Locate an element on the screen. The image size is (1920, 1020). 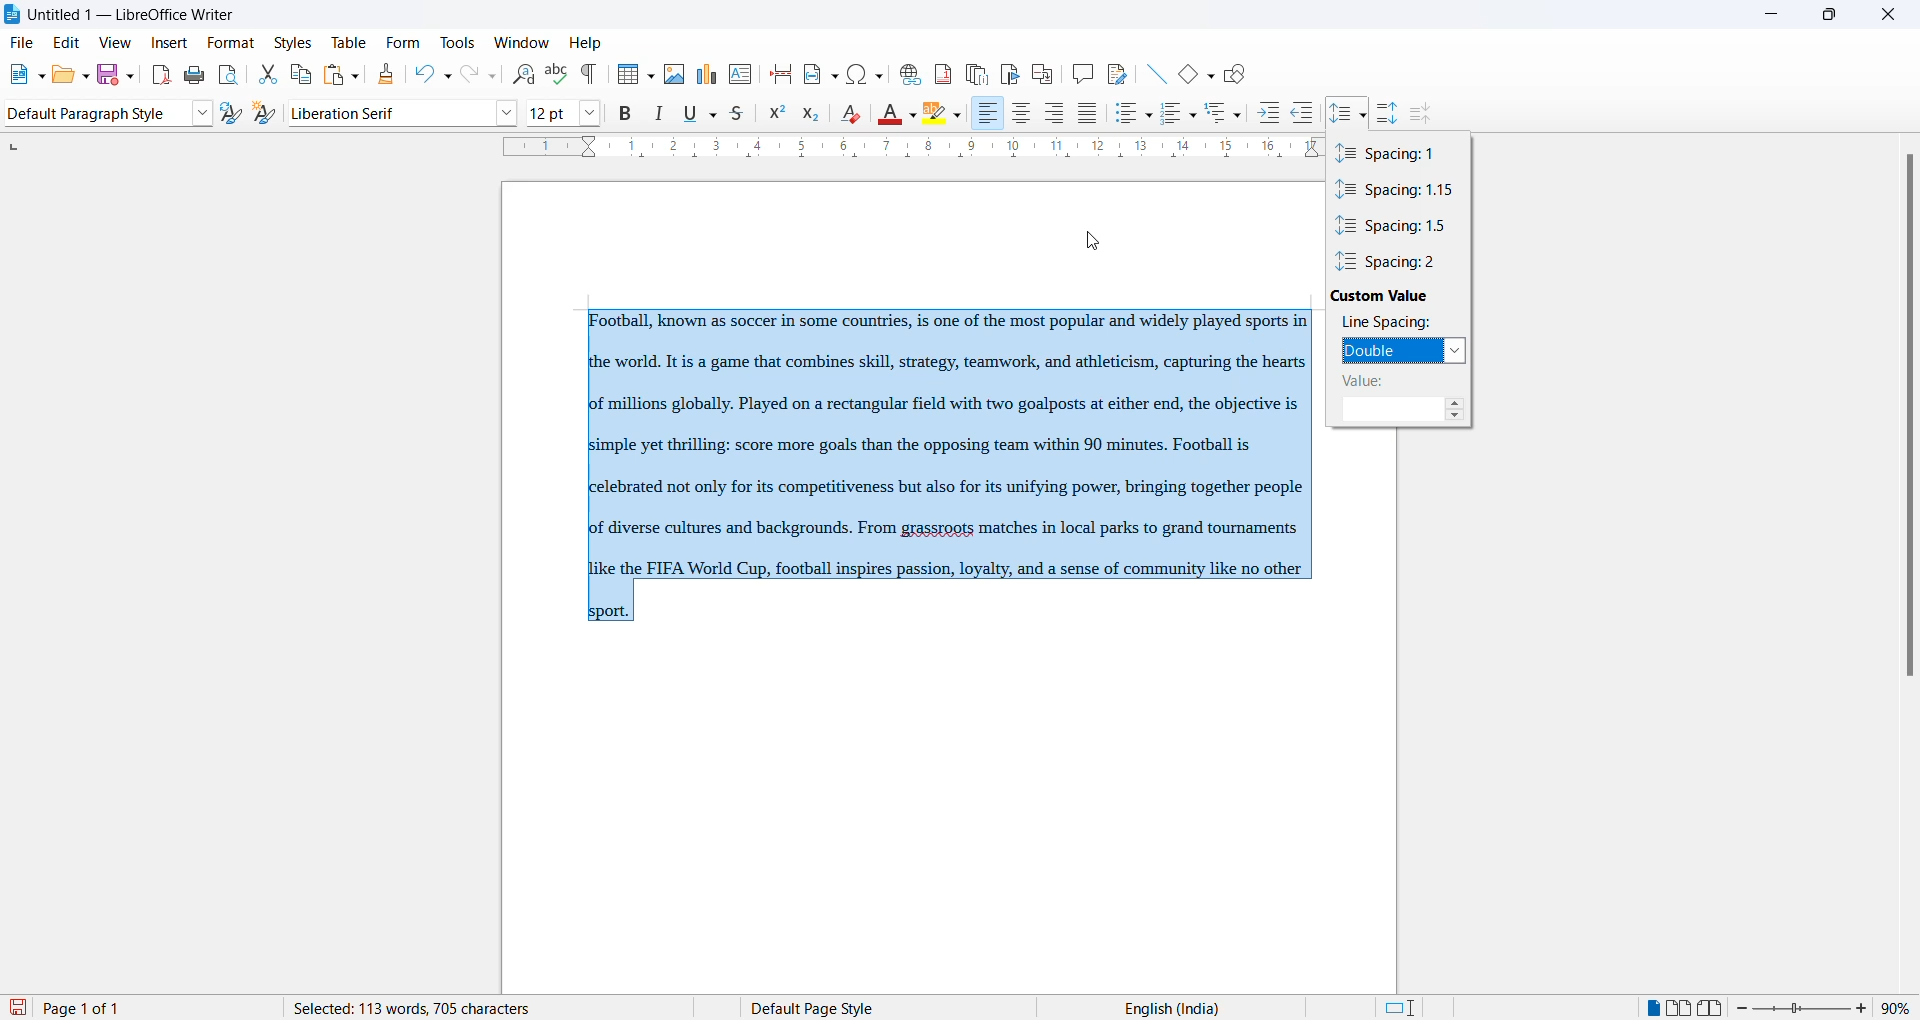
print preview is located at coordinates (231, 74).